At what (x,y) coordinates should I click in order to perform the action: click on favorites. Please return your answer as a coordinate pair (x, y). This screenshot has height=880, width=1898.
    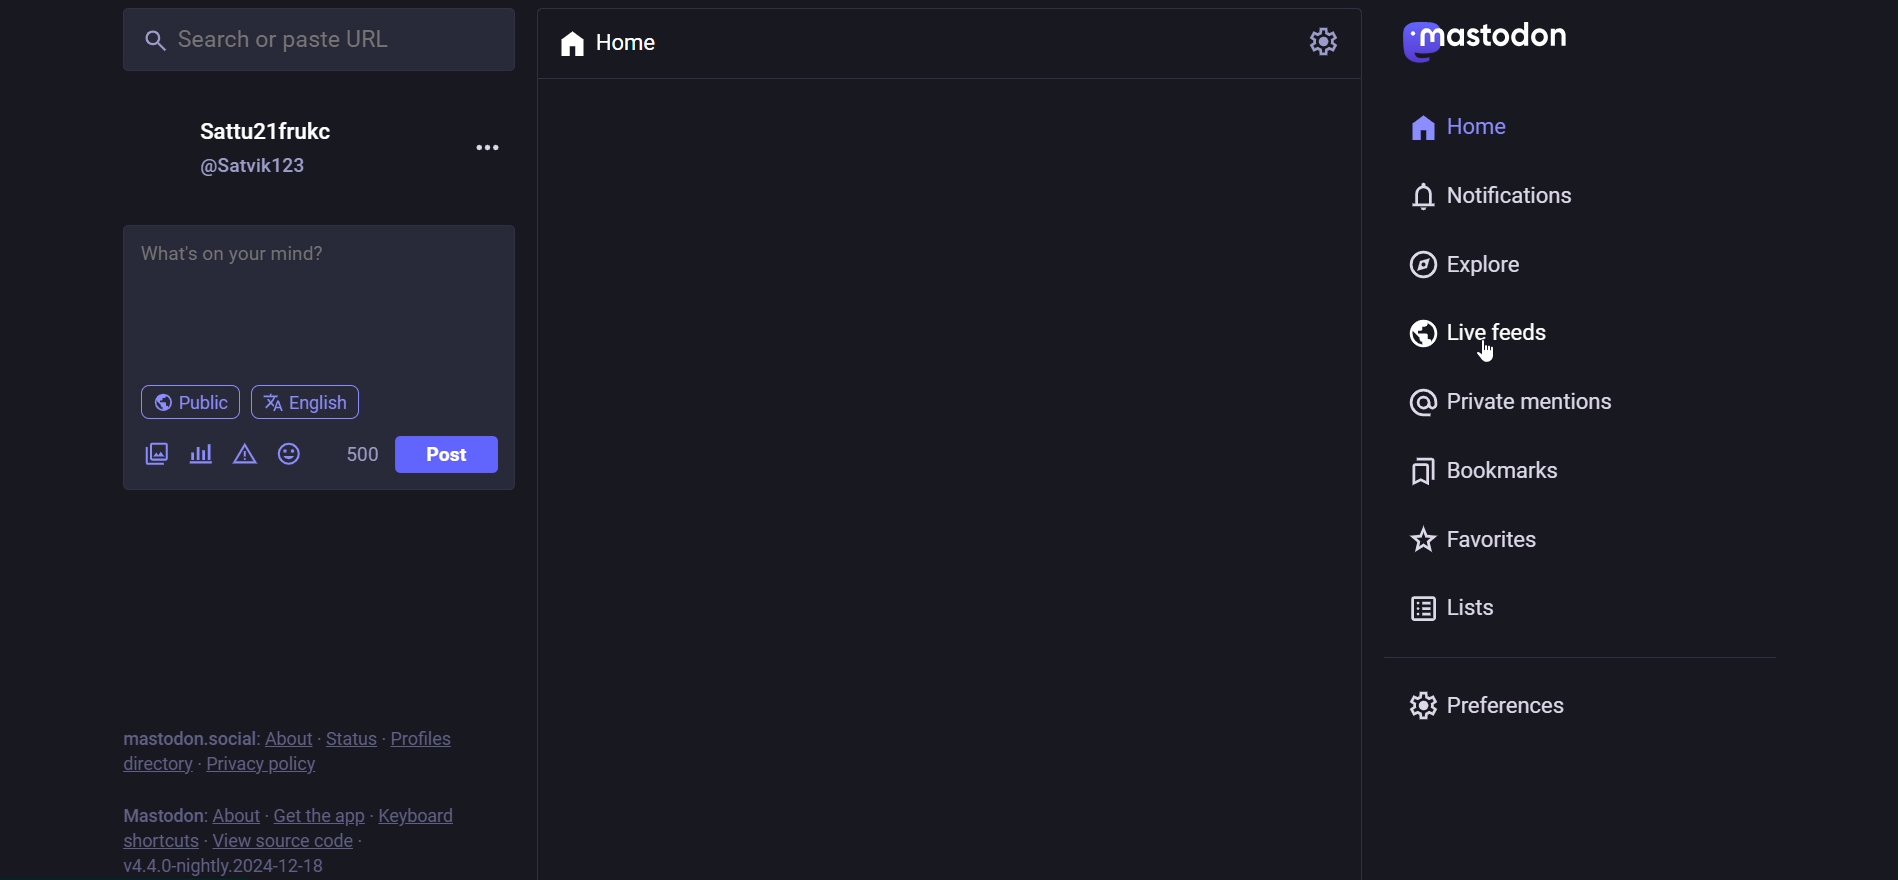
    Looking at the image, I should click on (1461, 542).